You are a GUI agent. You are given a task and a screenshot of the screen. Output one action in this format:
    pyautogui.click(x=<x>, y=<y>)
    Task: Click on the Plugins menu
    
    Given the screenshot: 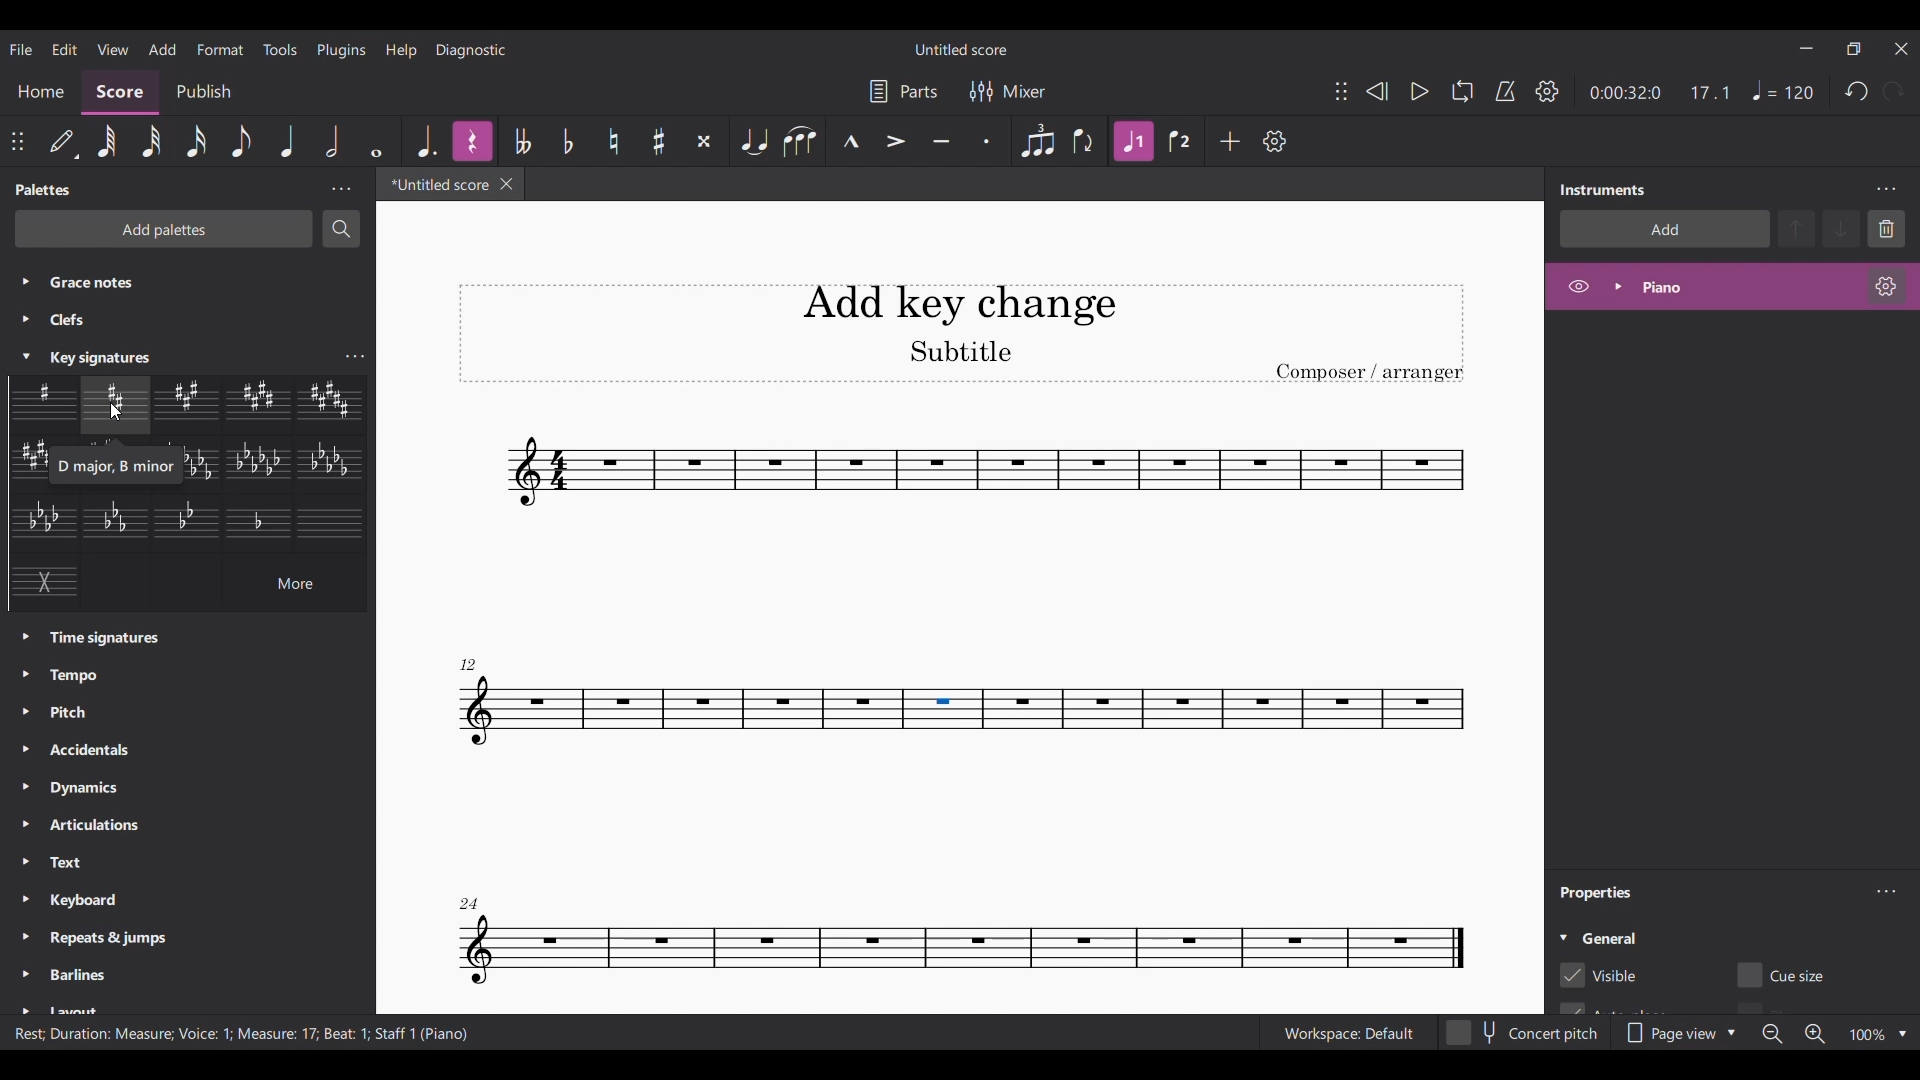 What is the action you would take?
    pyautogui.click(x=340, y=49)
    